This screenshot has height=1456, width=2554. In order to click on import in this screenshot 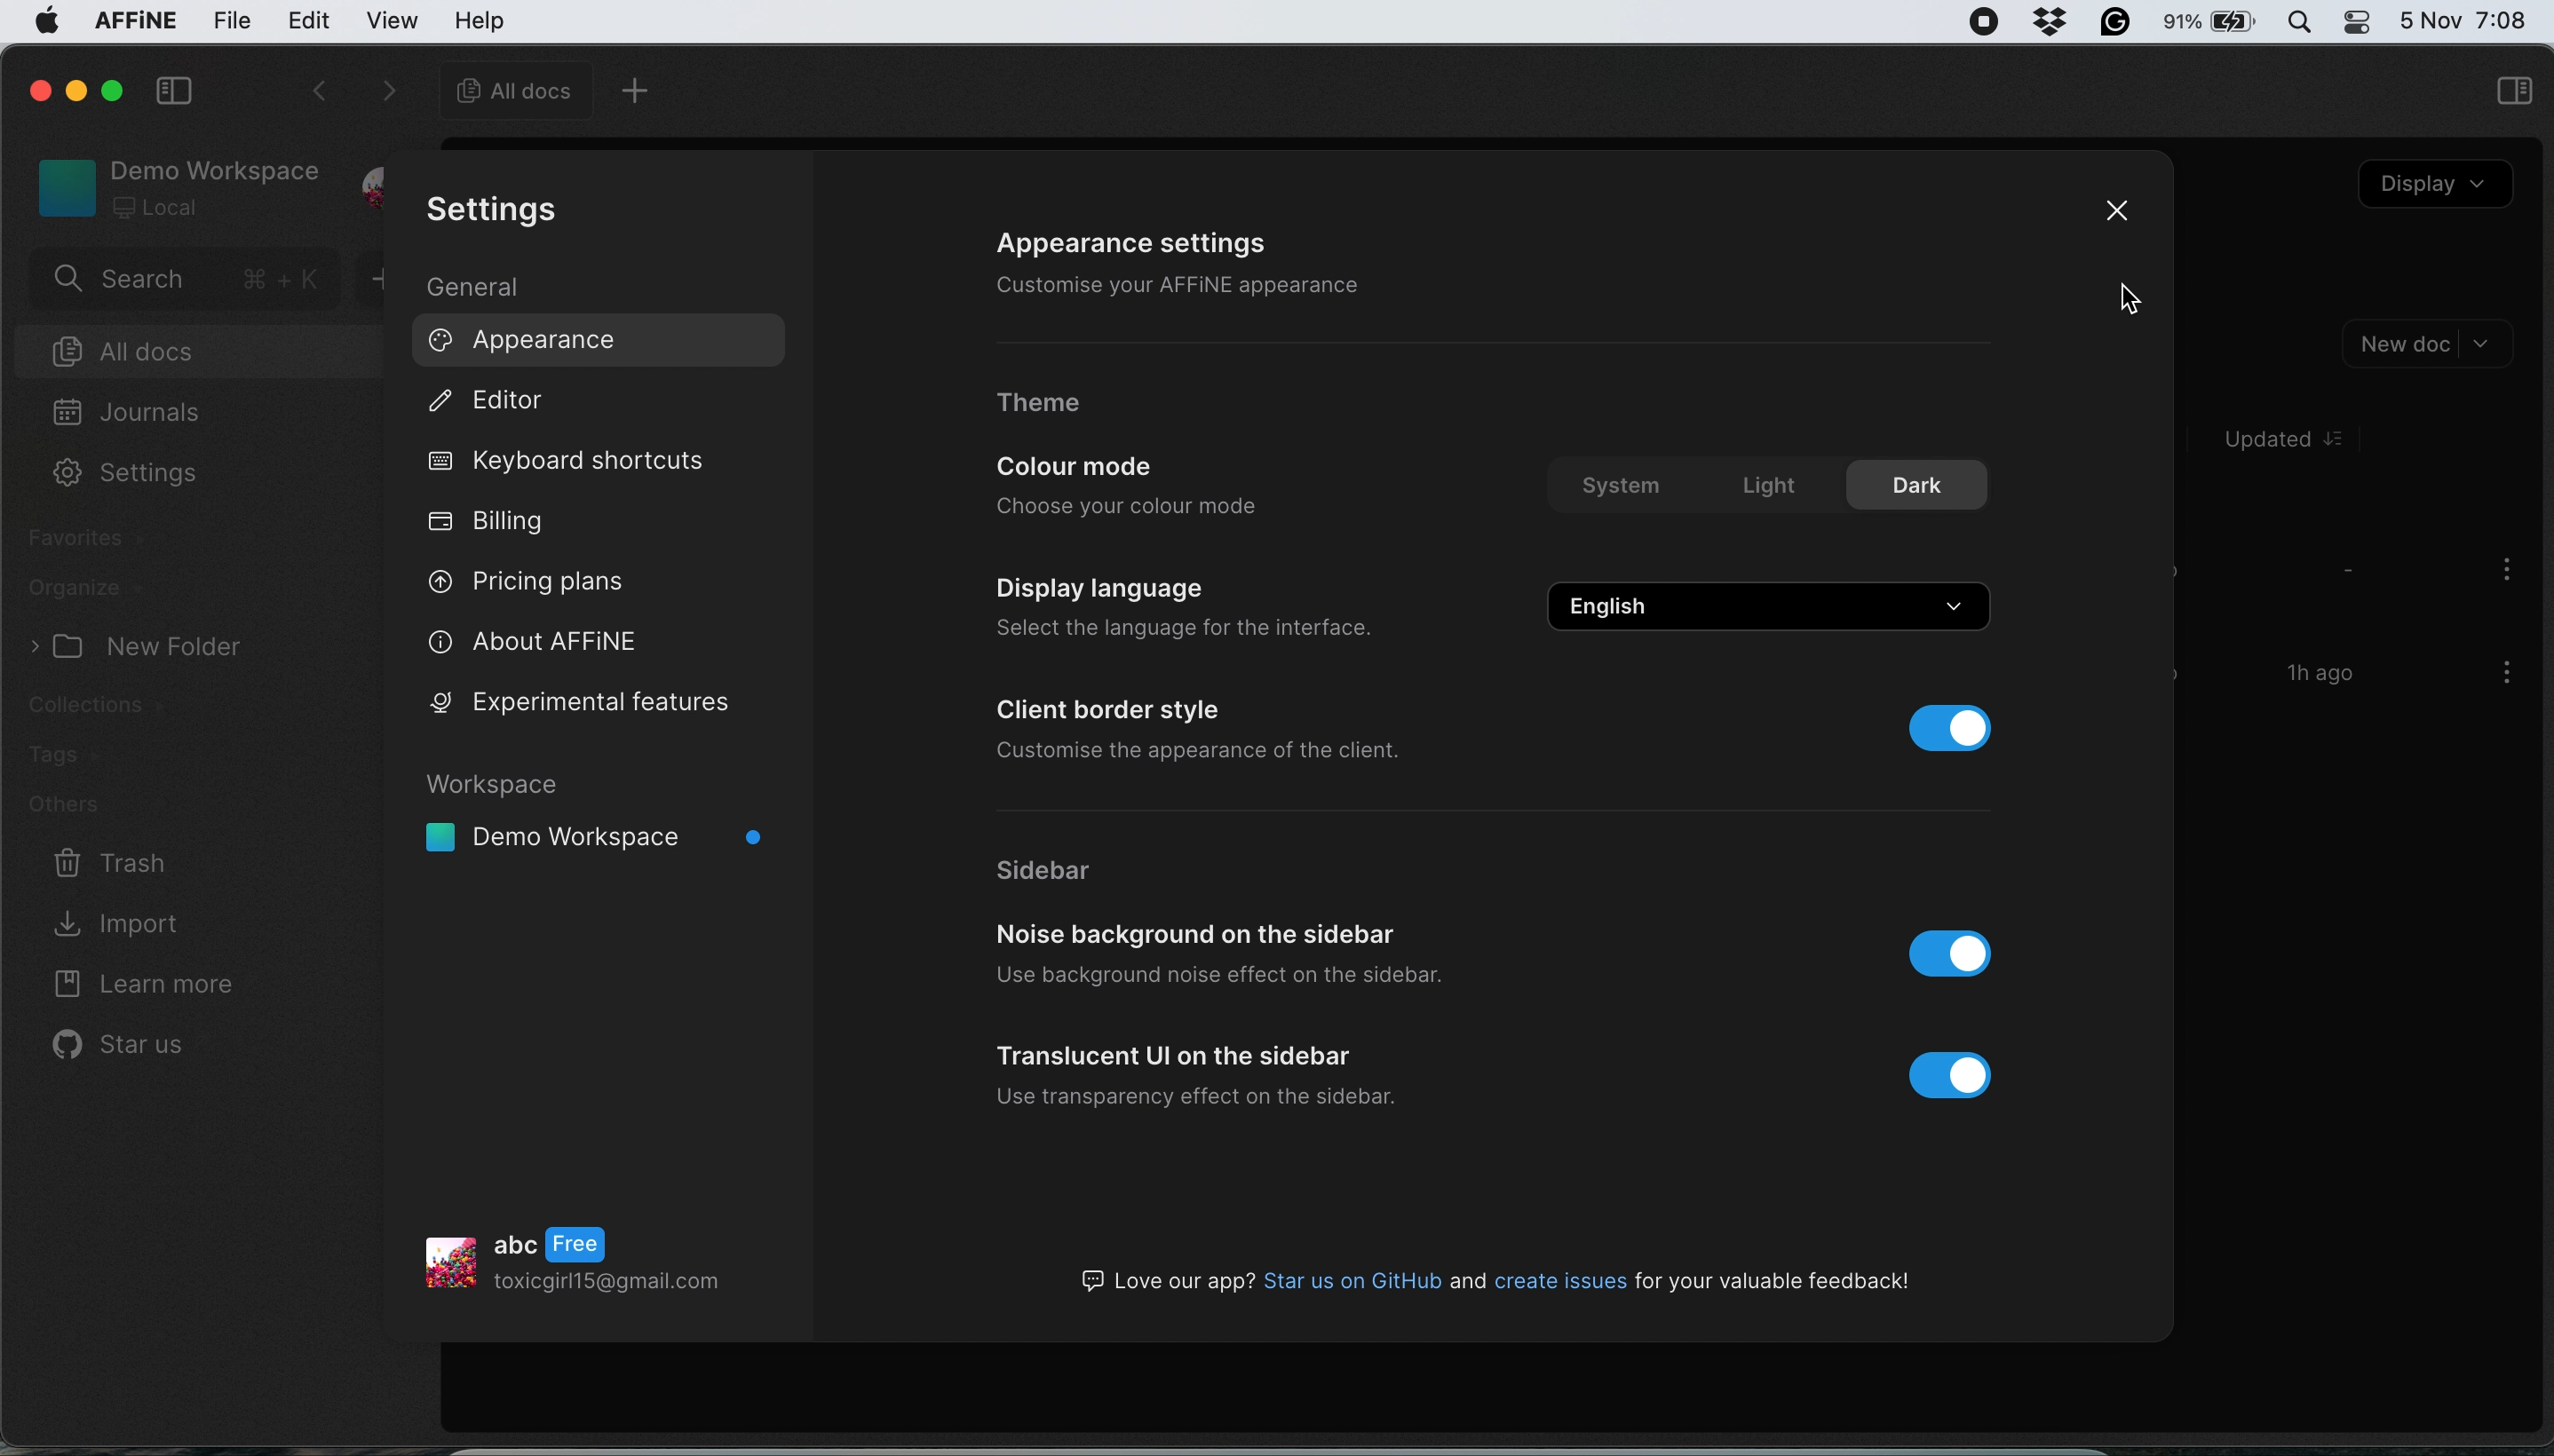, I will do `click(133, 926)`.